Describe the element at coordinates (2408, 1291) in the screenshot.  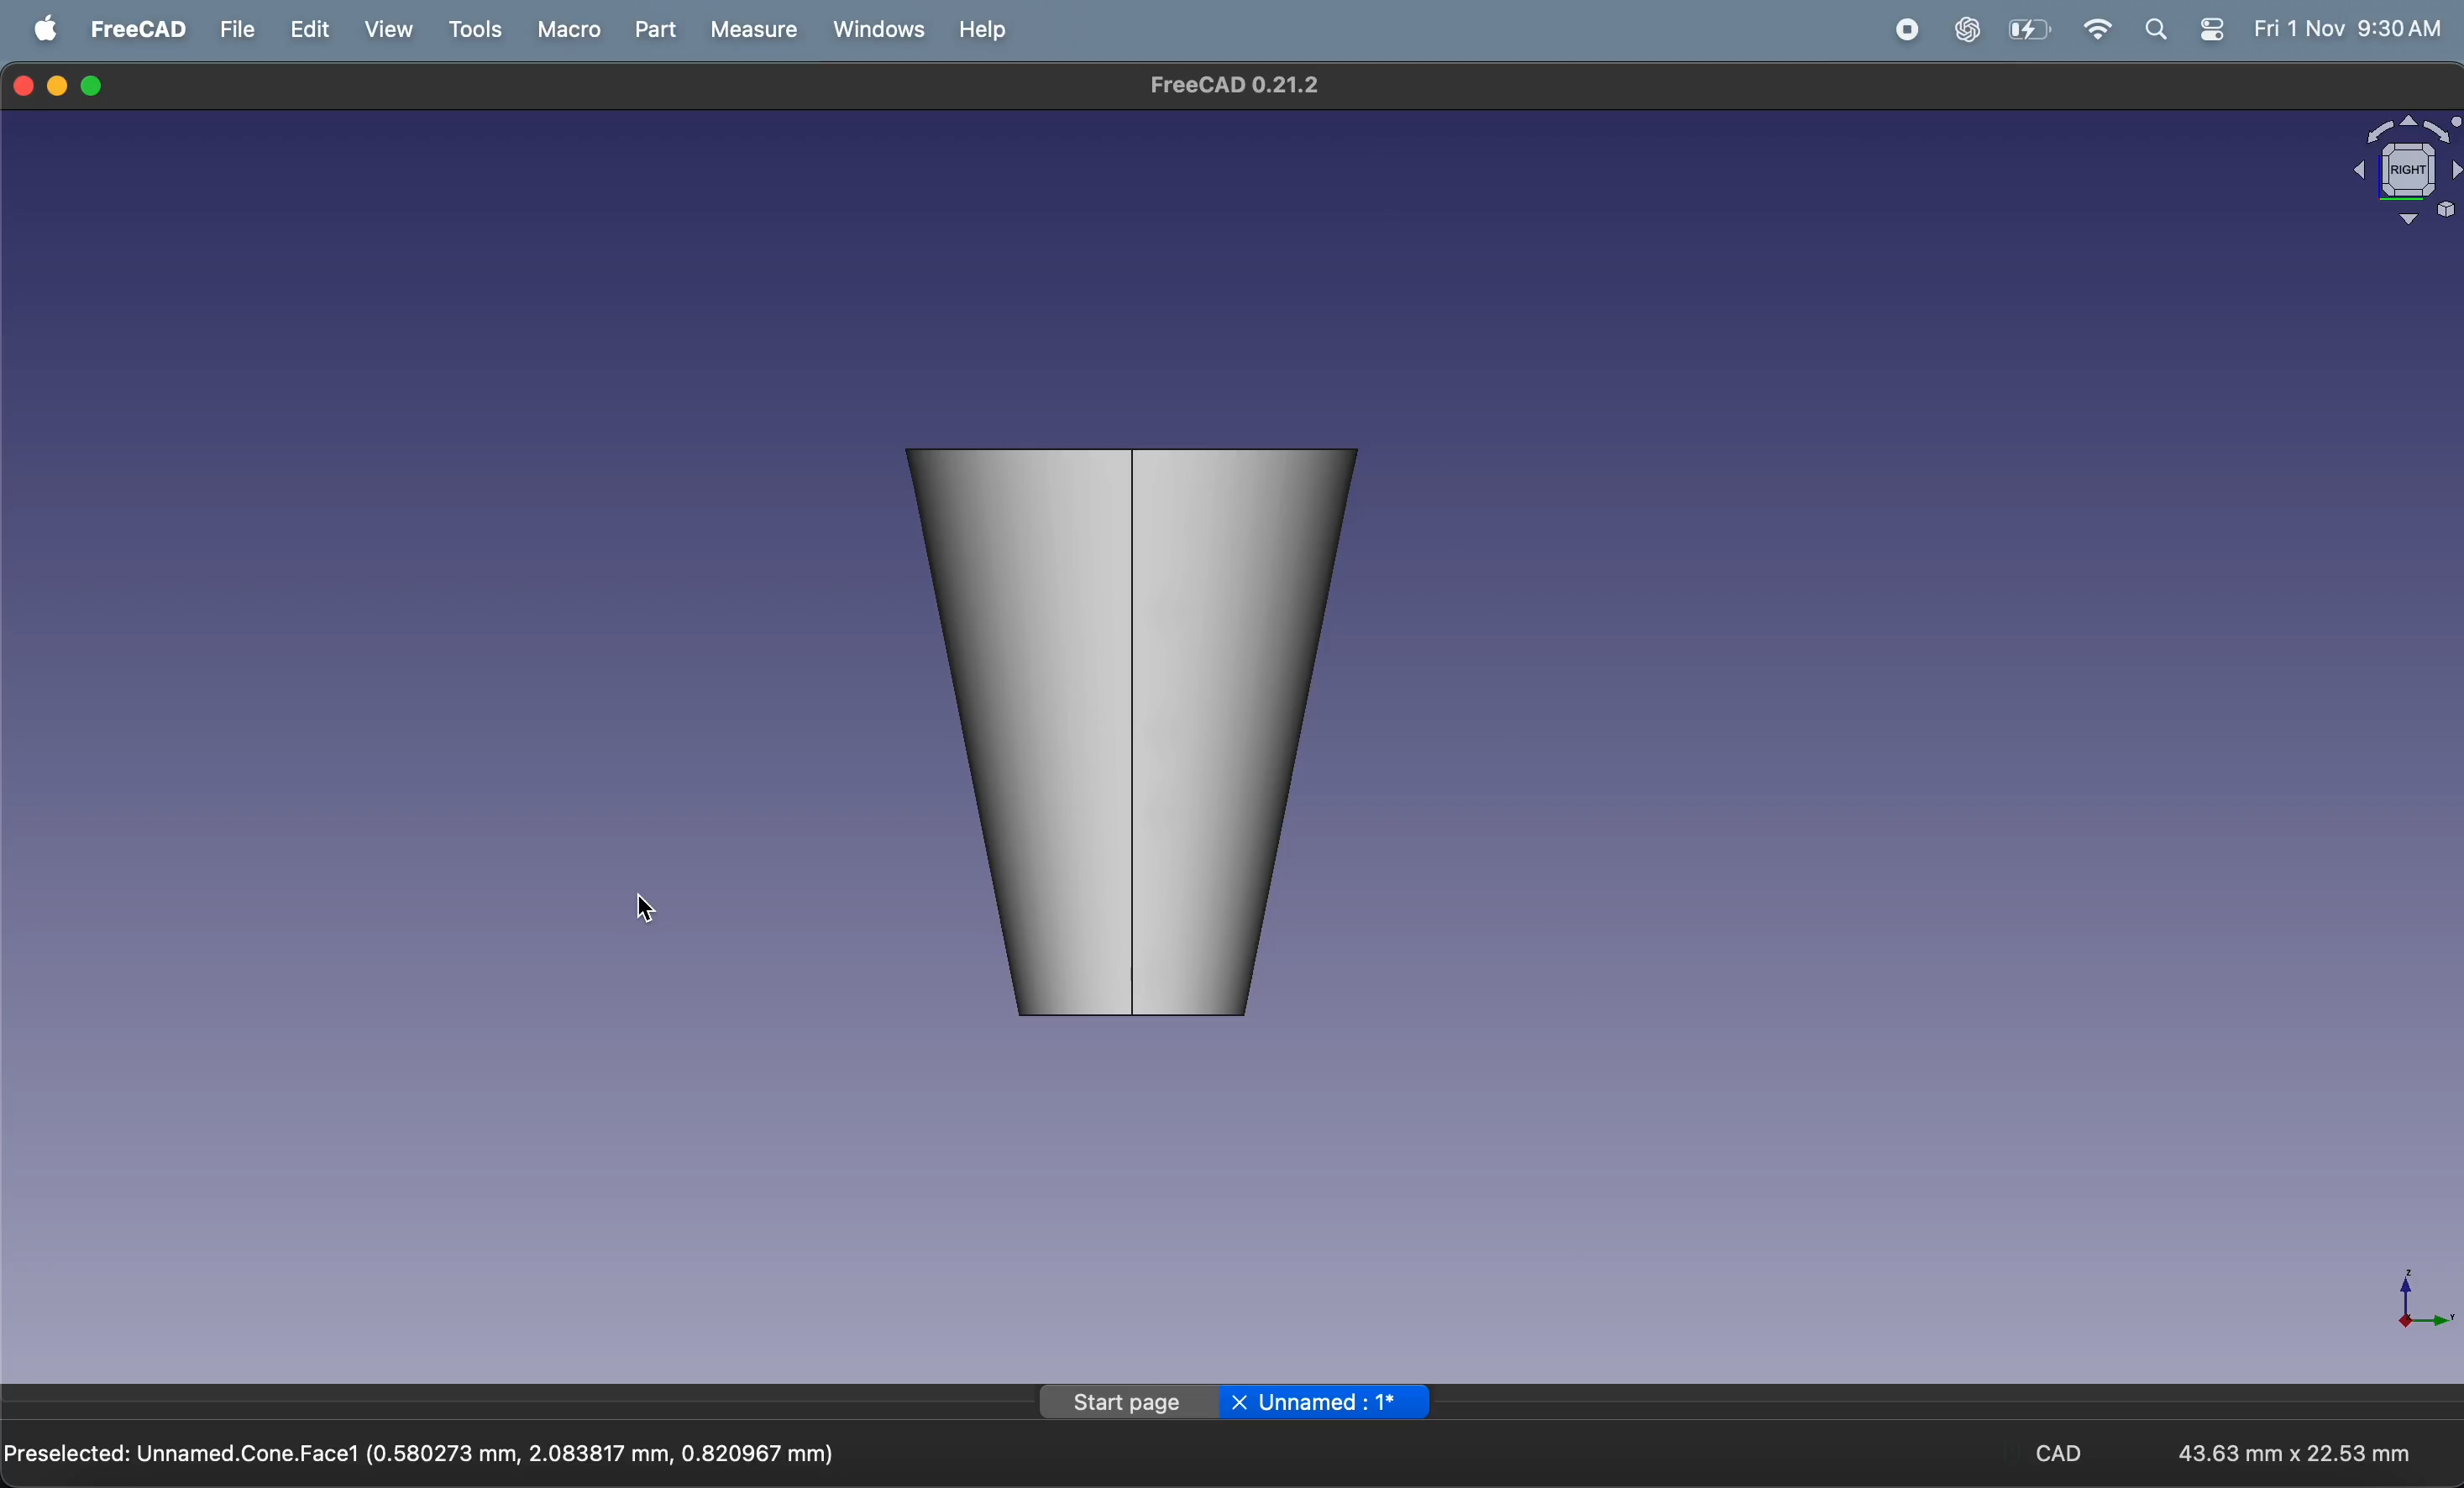
I see `Axis` at that location.